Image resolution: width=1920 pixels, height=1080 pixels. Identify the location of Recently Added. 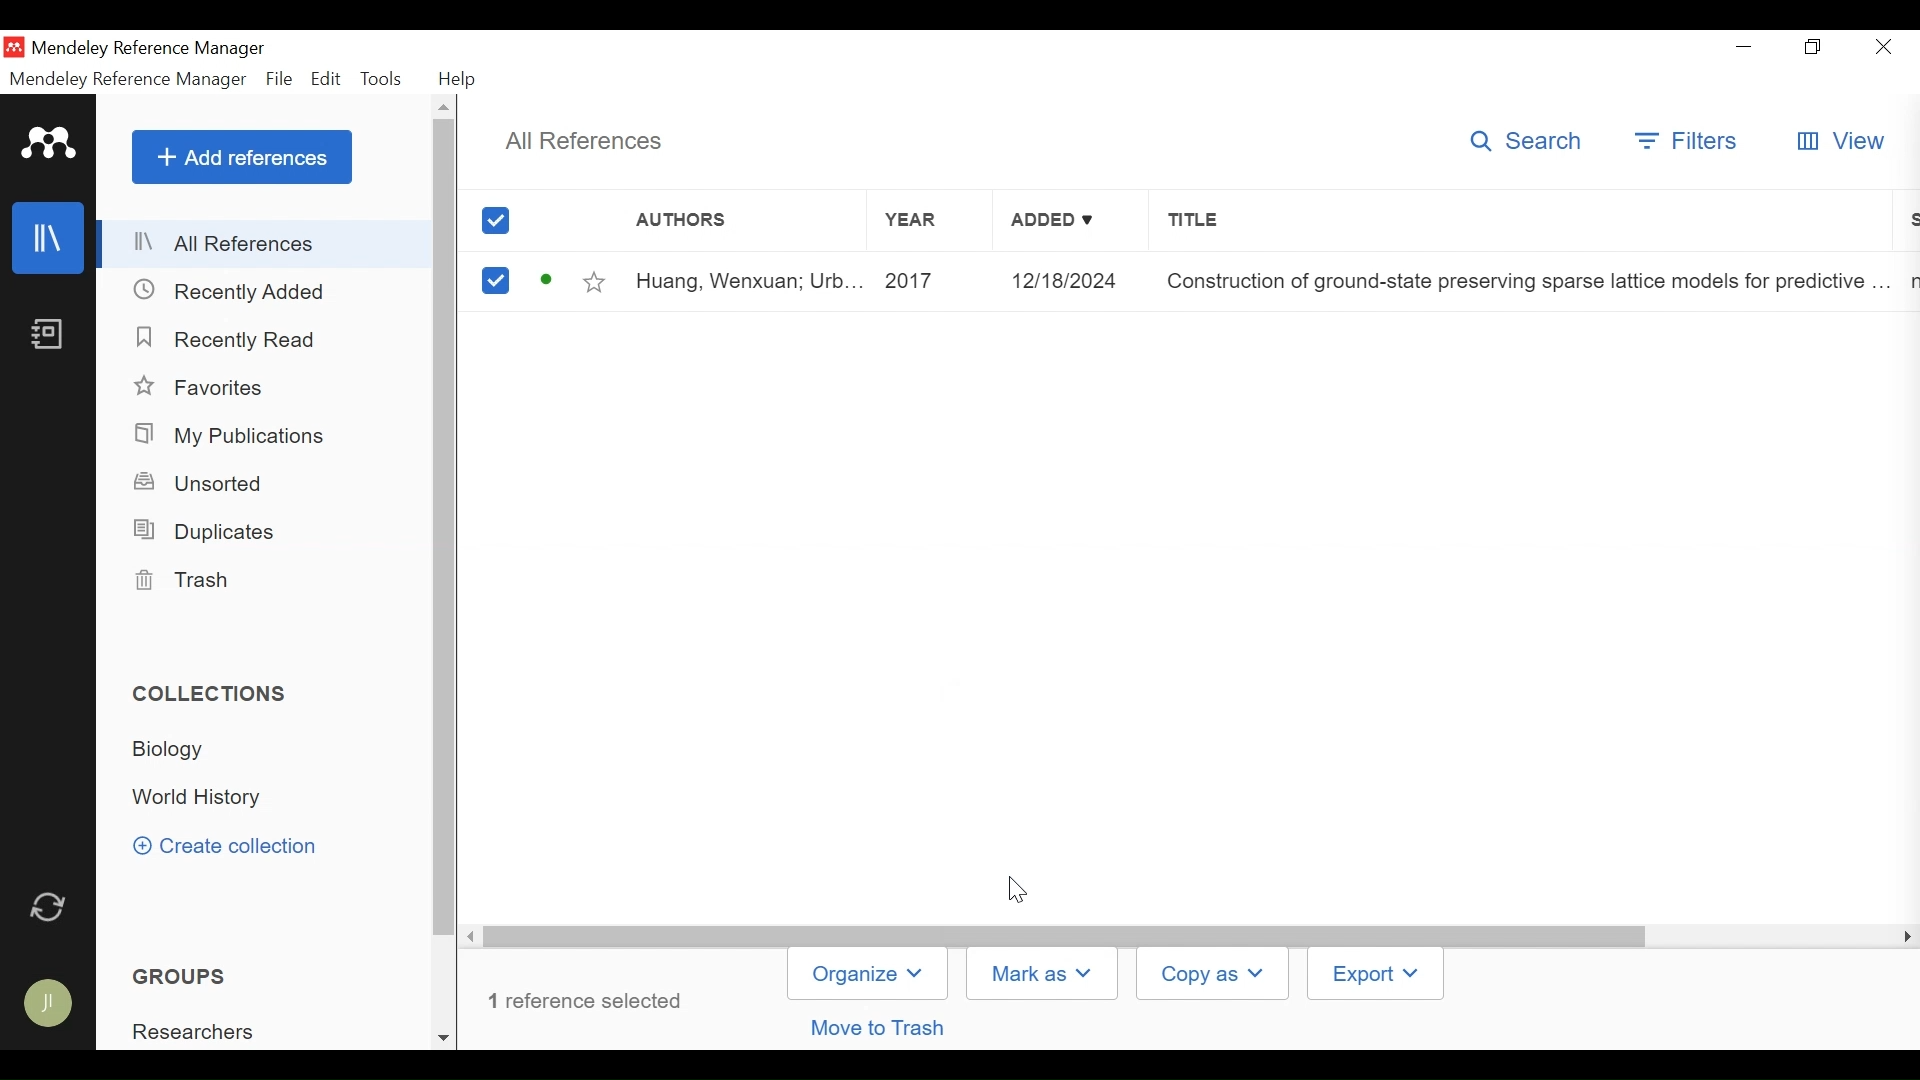
(230, 292).